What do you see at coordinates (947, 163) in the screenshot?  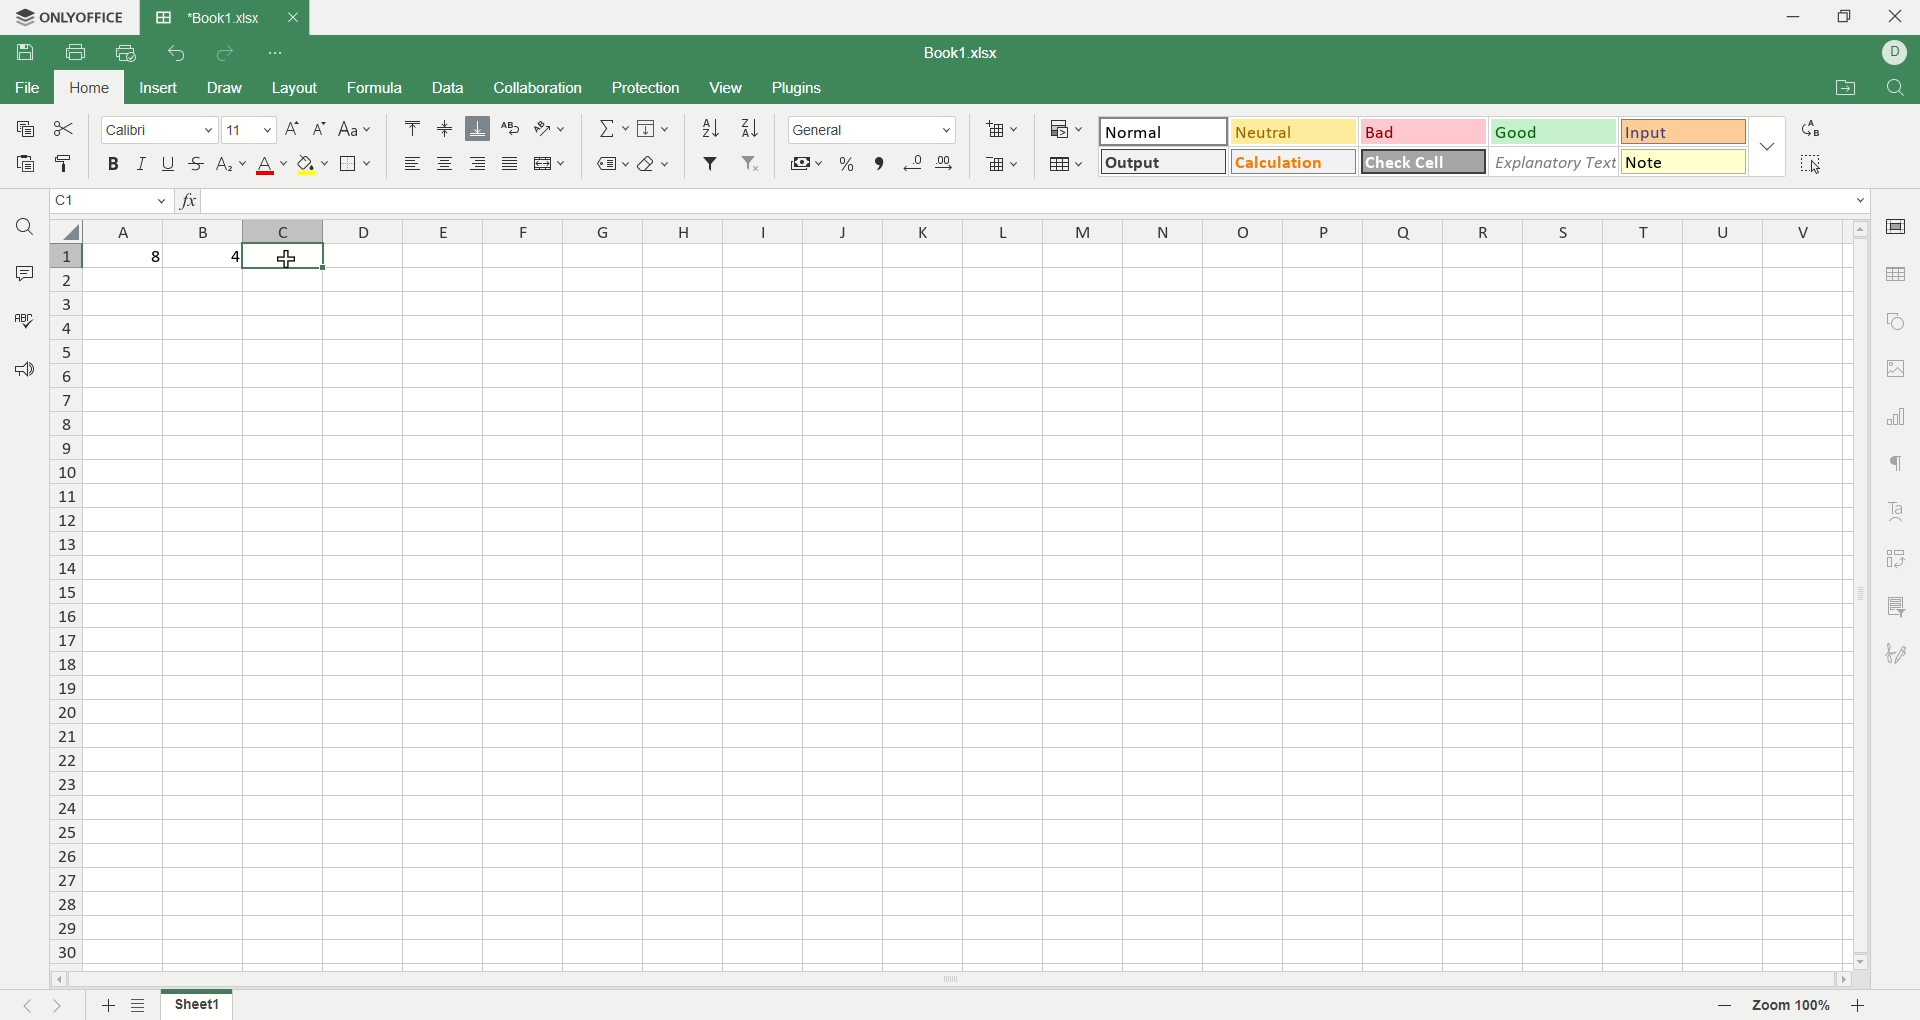 I see `increase decimal` at bounding box center [947, 163].